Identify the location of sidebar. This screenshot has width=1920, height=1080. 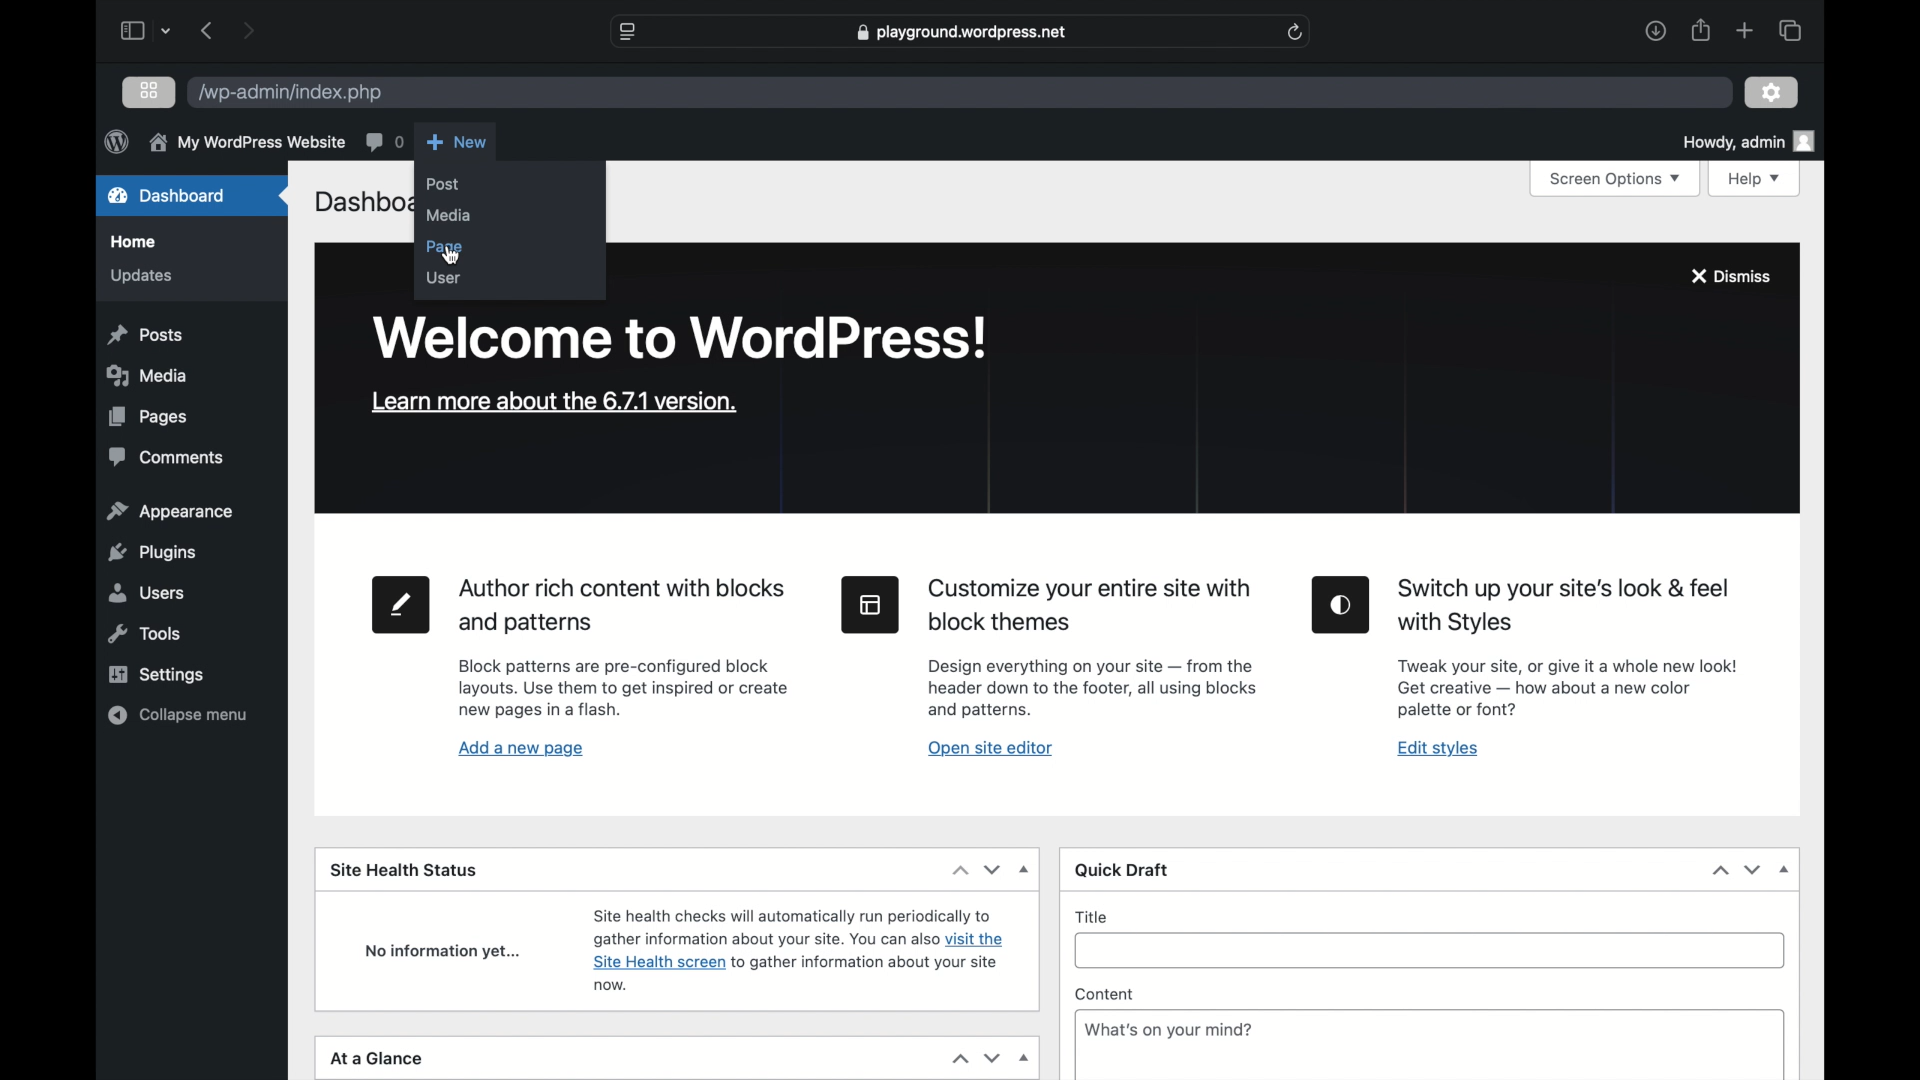
(131, 30).